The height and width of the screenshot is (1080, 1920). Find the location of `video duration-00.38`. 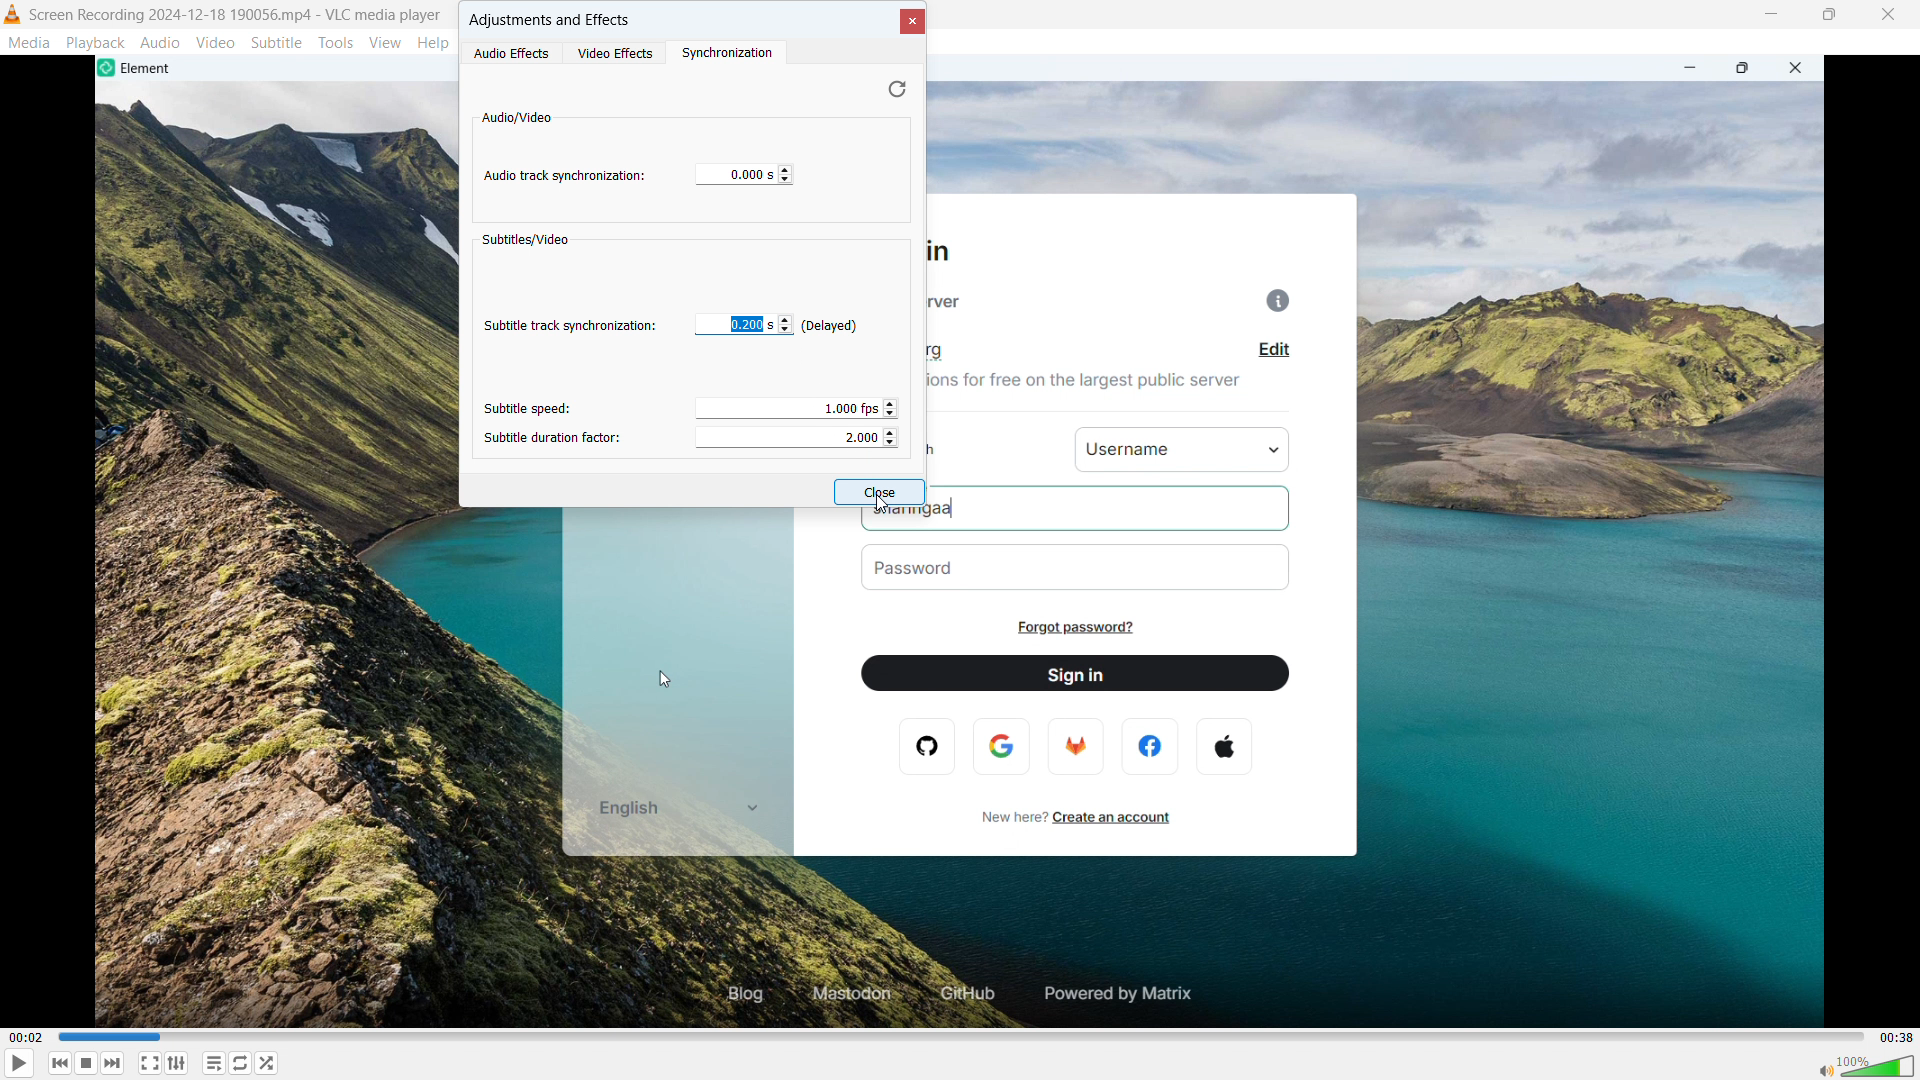

video duration-00.38 is located at coordinates (1896, 1037).